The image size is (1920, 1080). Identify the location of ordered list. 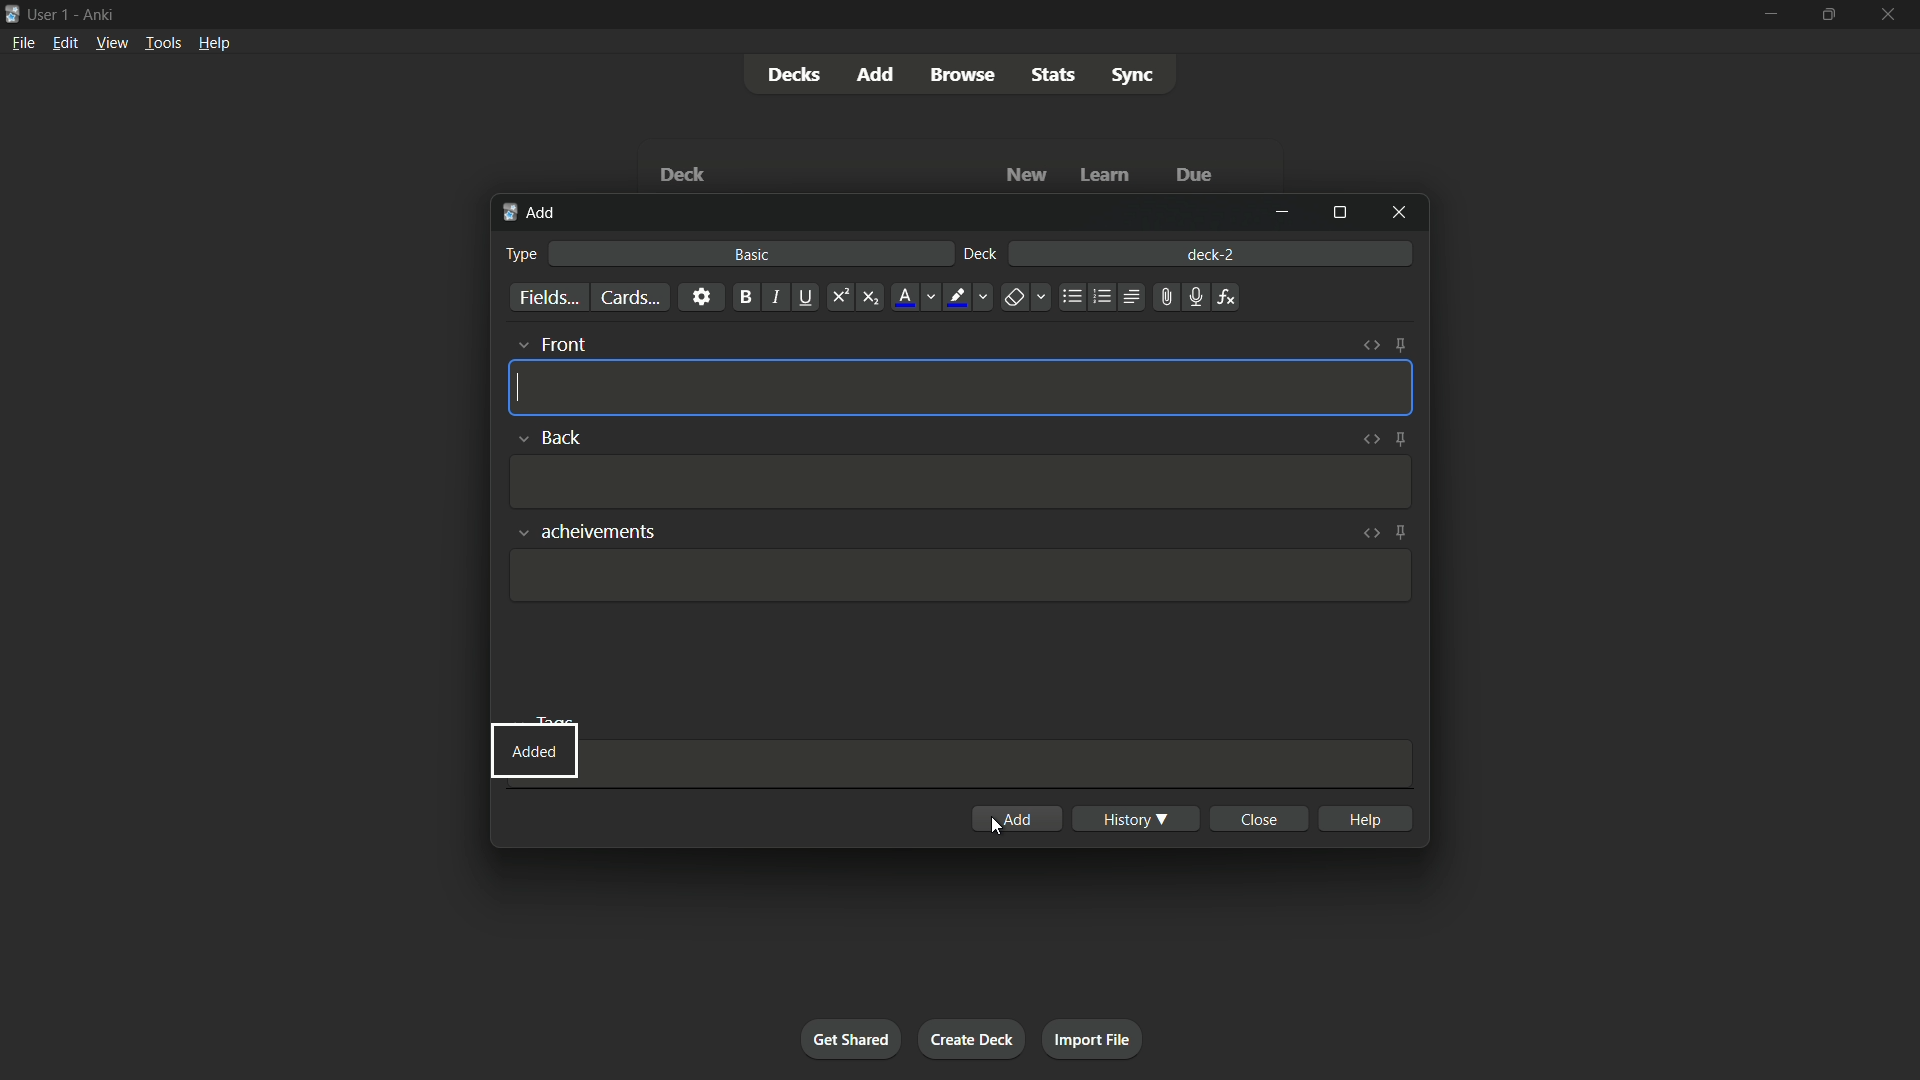
(1102, 298).